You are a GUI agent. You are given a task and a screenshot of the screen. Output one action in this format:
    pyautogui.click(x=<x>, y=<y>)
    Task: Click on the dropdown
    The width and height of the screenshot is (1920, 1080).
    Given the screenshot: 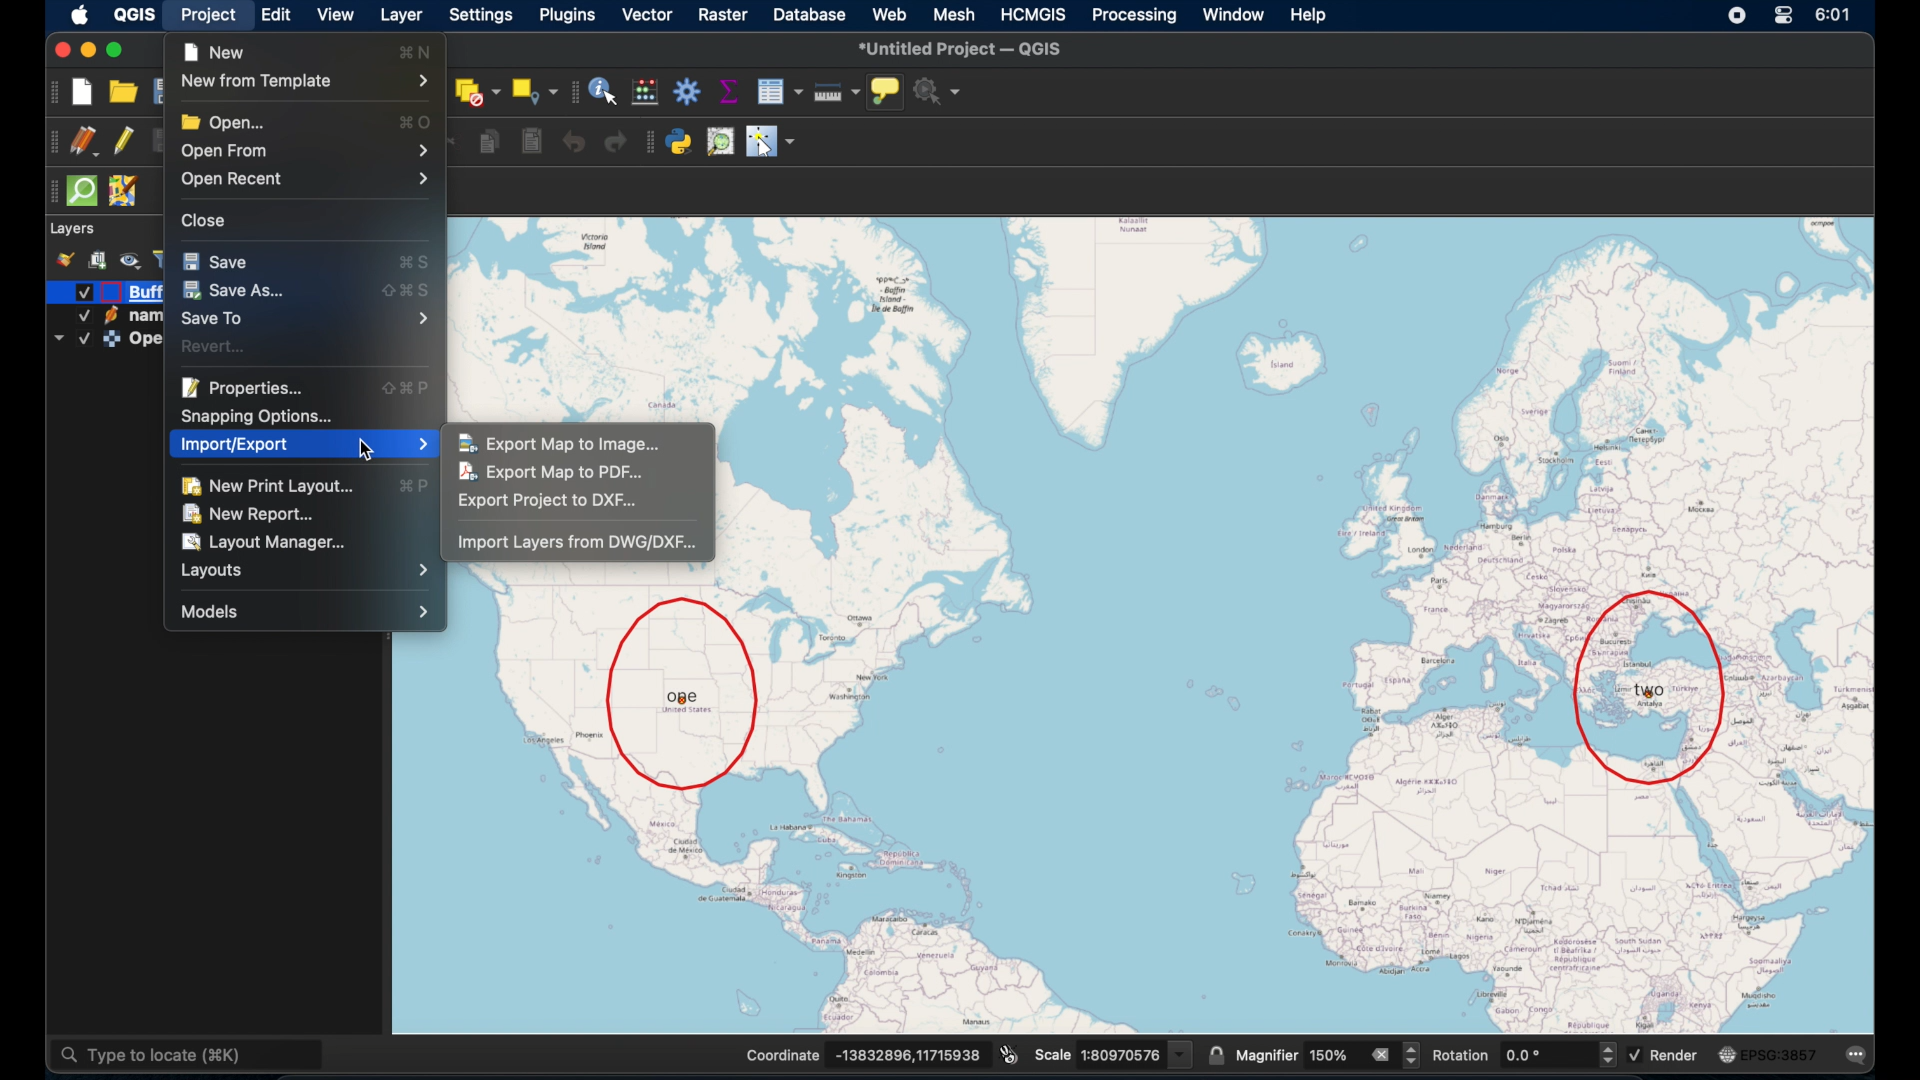 What is the action you would take?
    pyautogui.click(x=57, y=339)
    